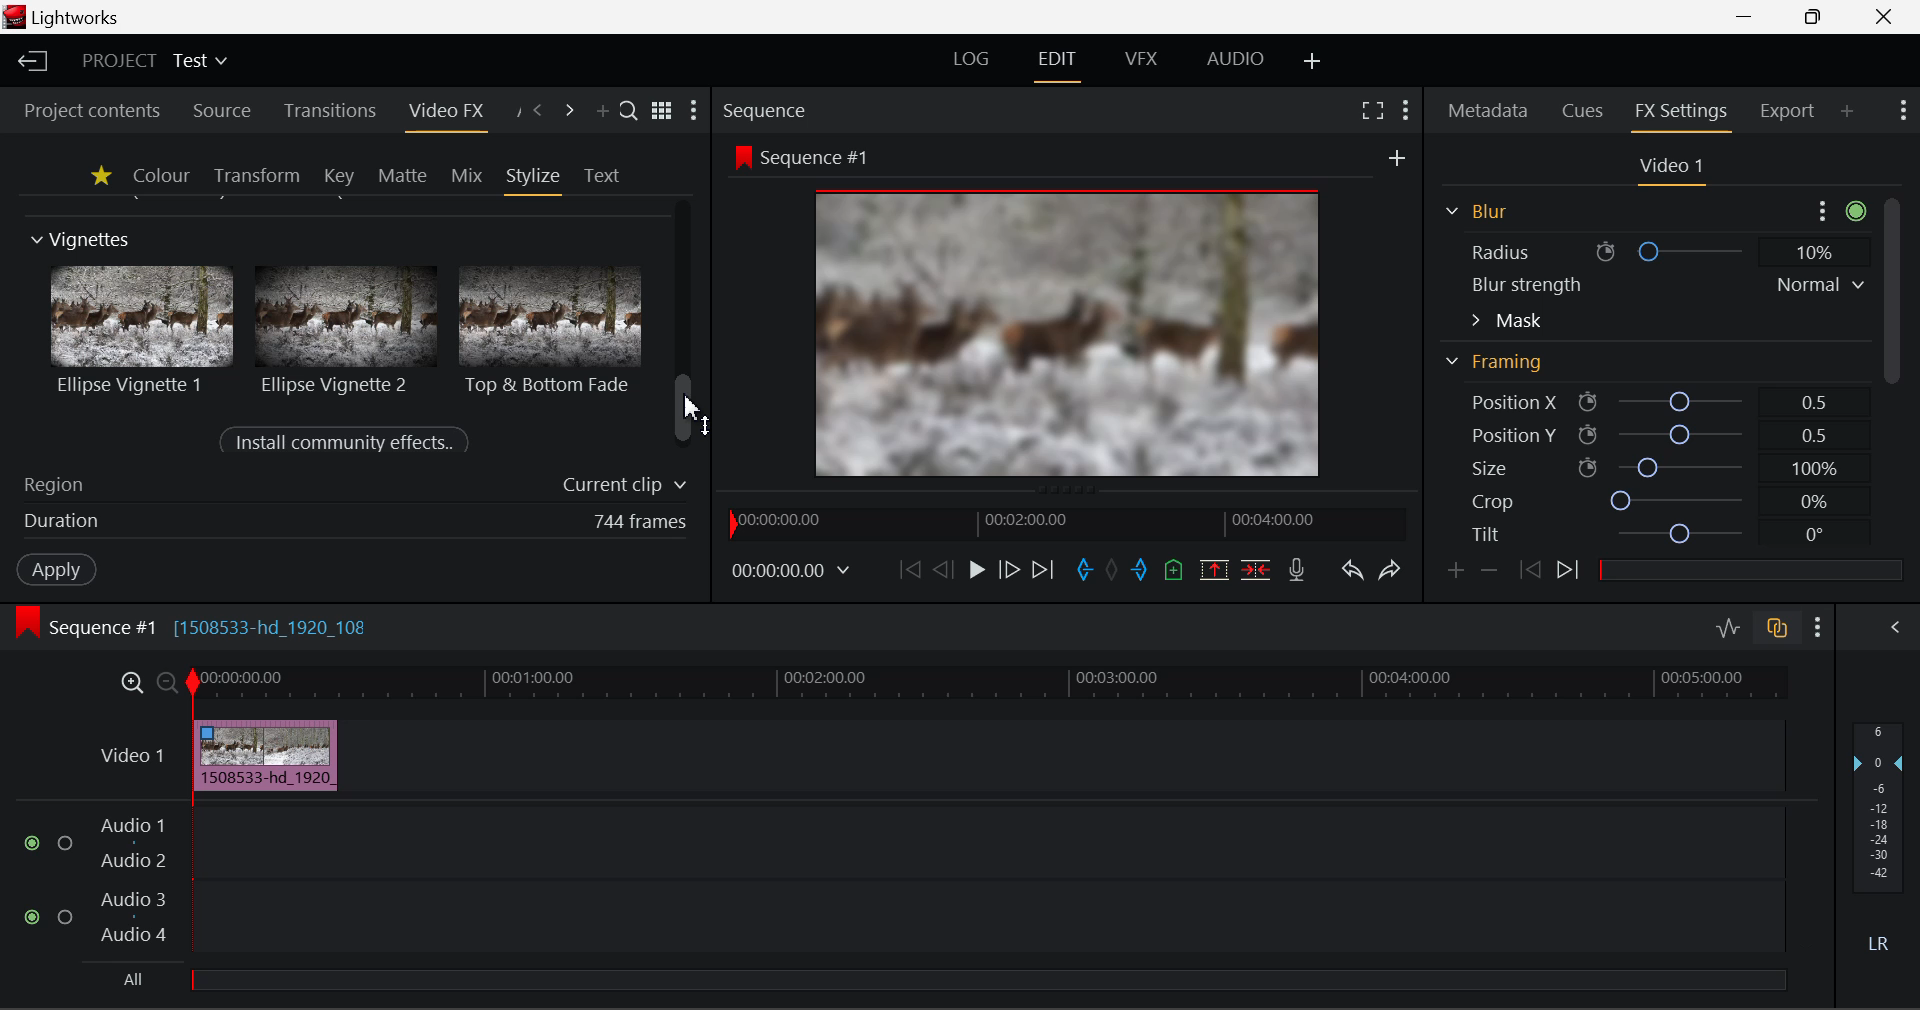 The image size is (1920, 1010). I want to click on Apply, so click(56, 572).